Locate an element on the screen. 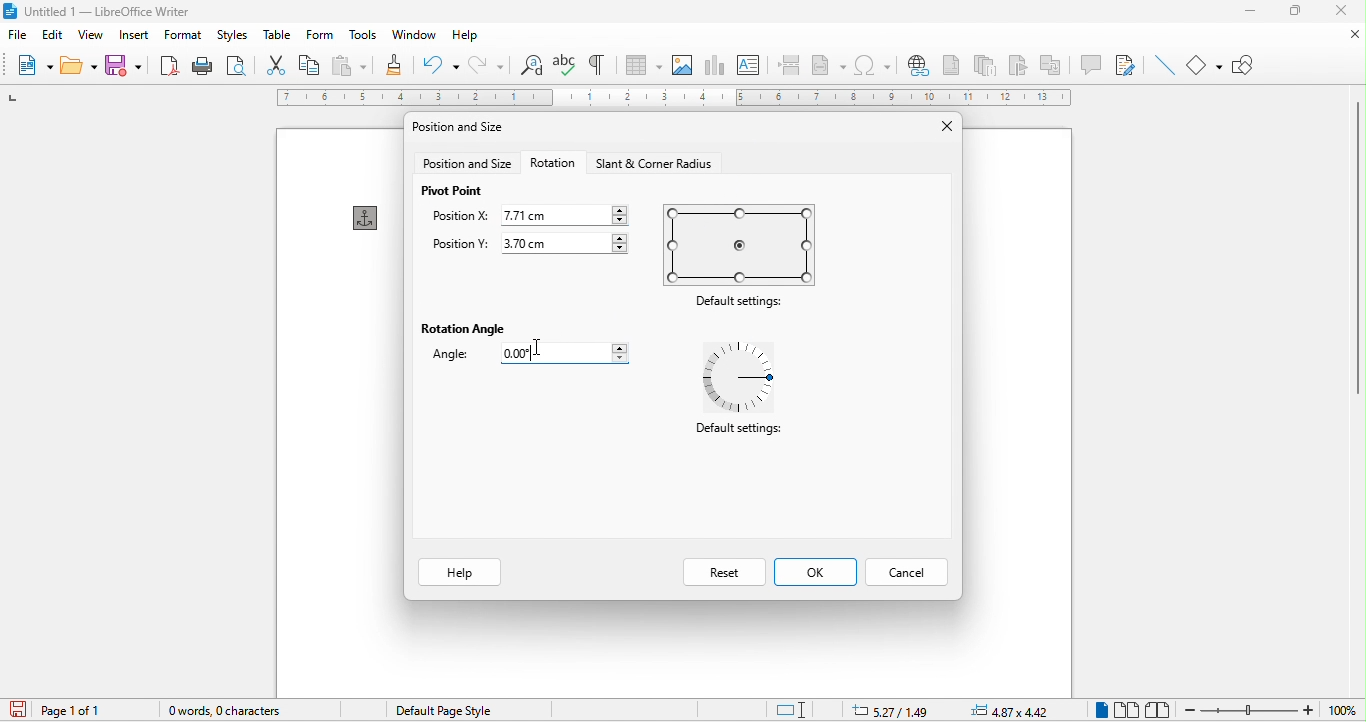 The width and height of the screenshot is (1366, 722). view is located at coordinates (94, 37).